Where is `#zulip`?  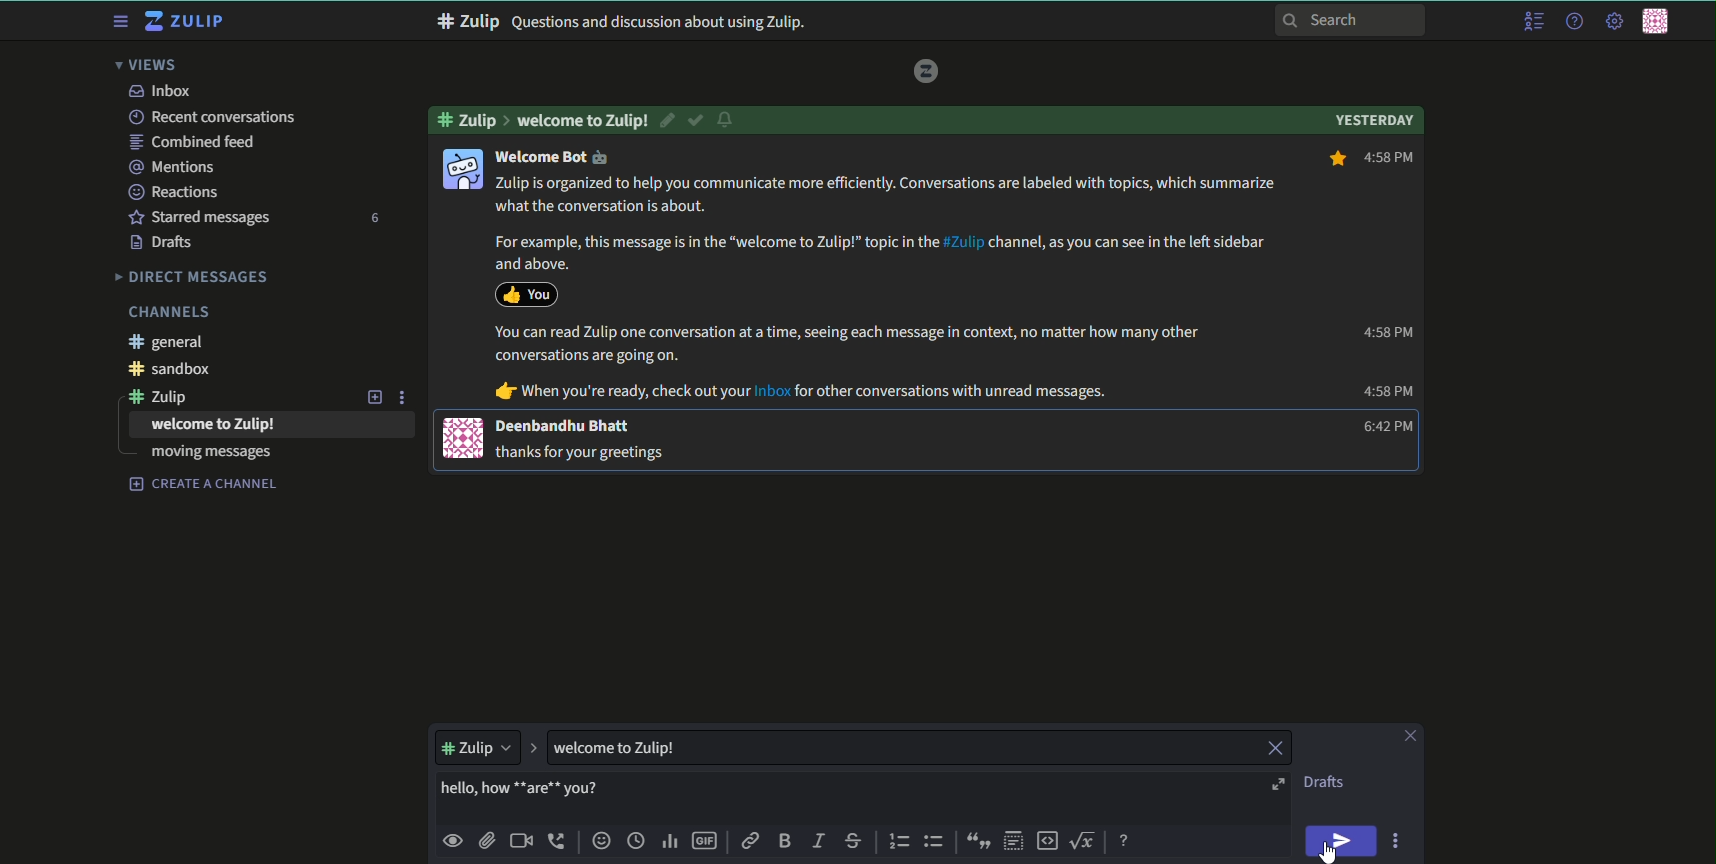 #zulip is located at coordinates (473, 120).